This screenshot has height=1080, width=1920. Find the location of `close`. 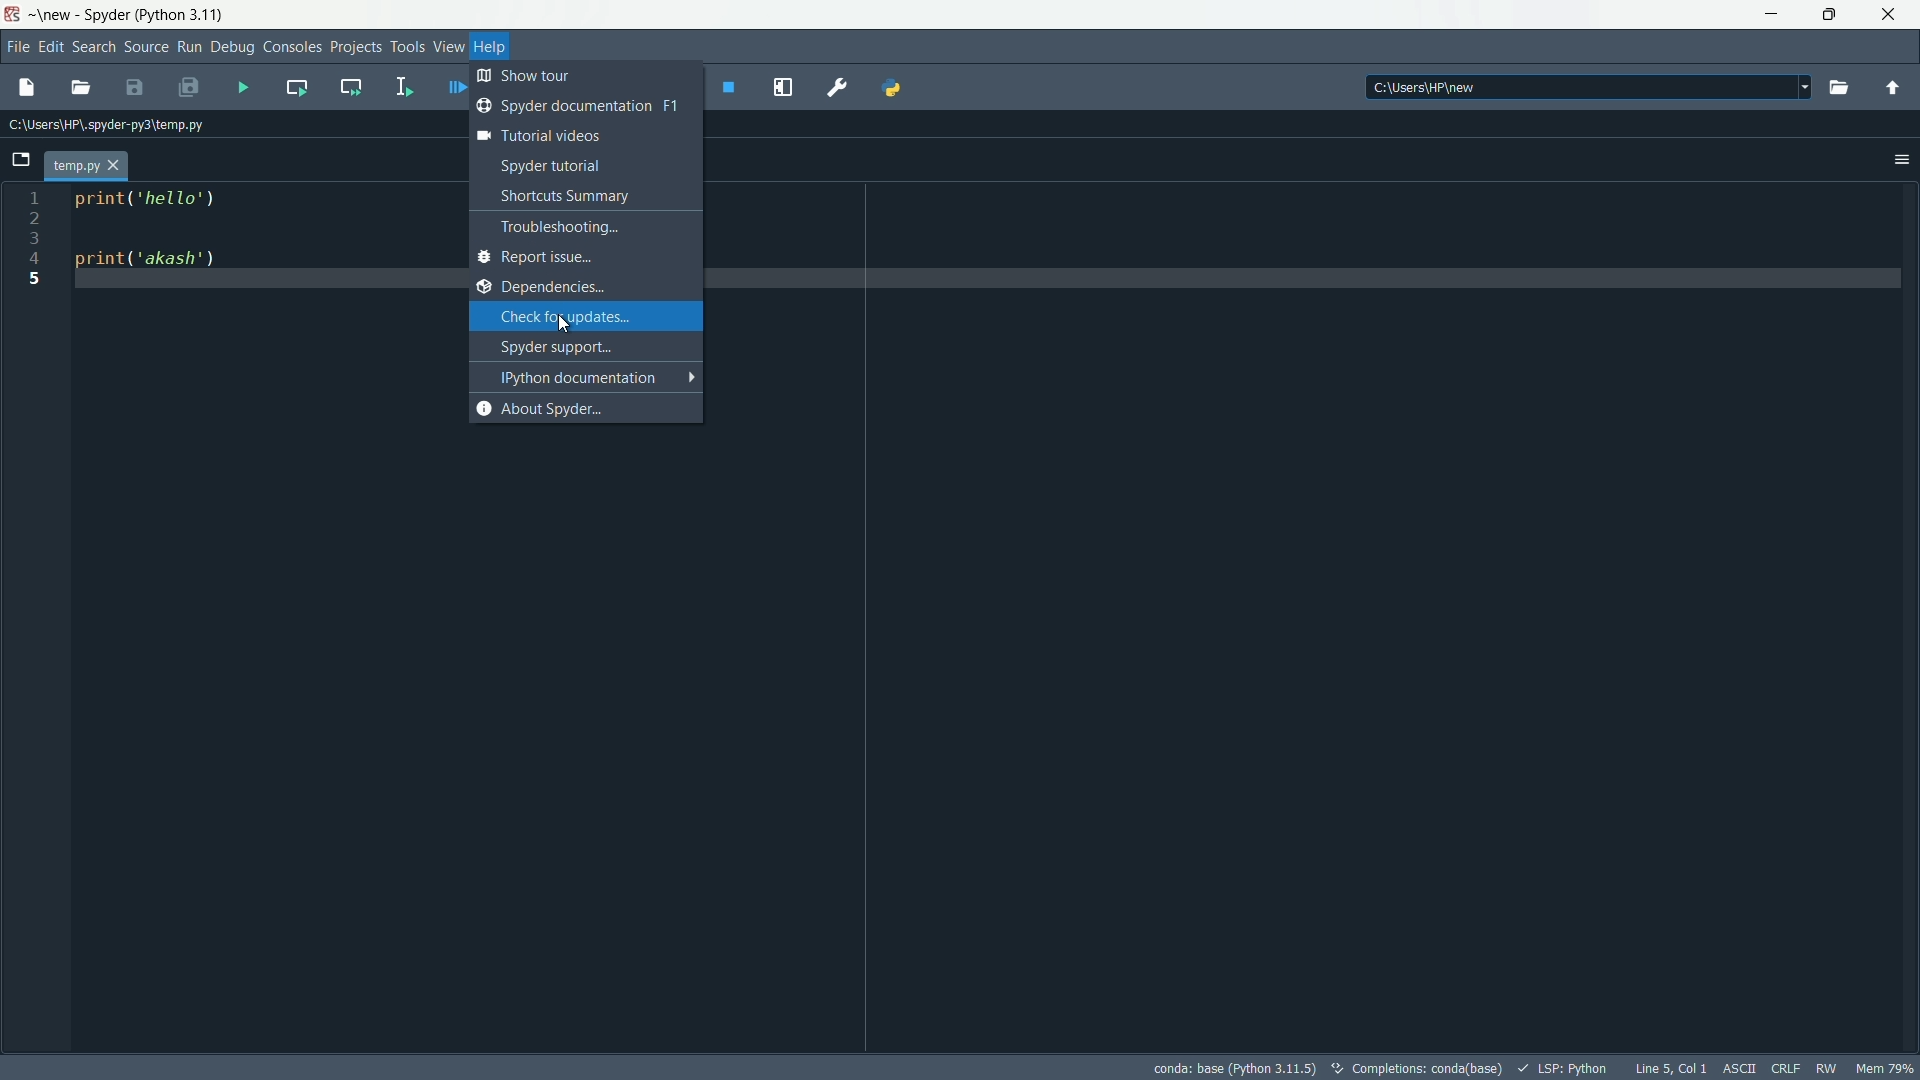

close is located at coordinates (117, 165).